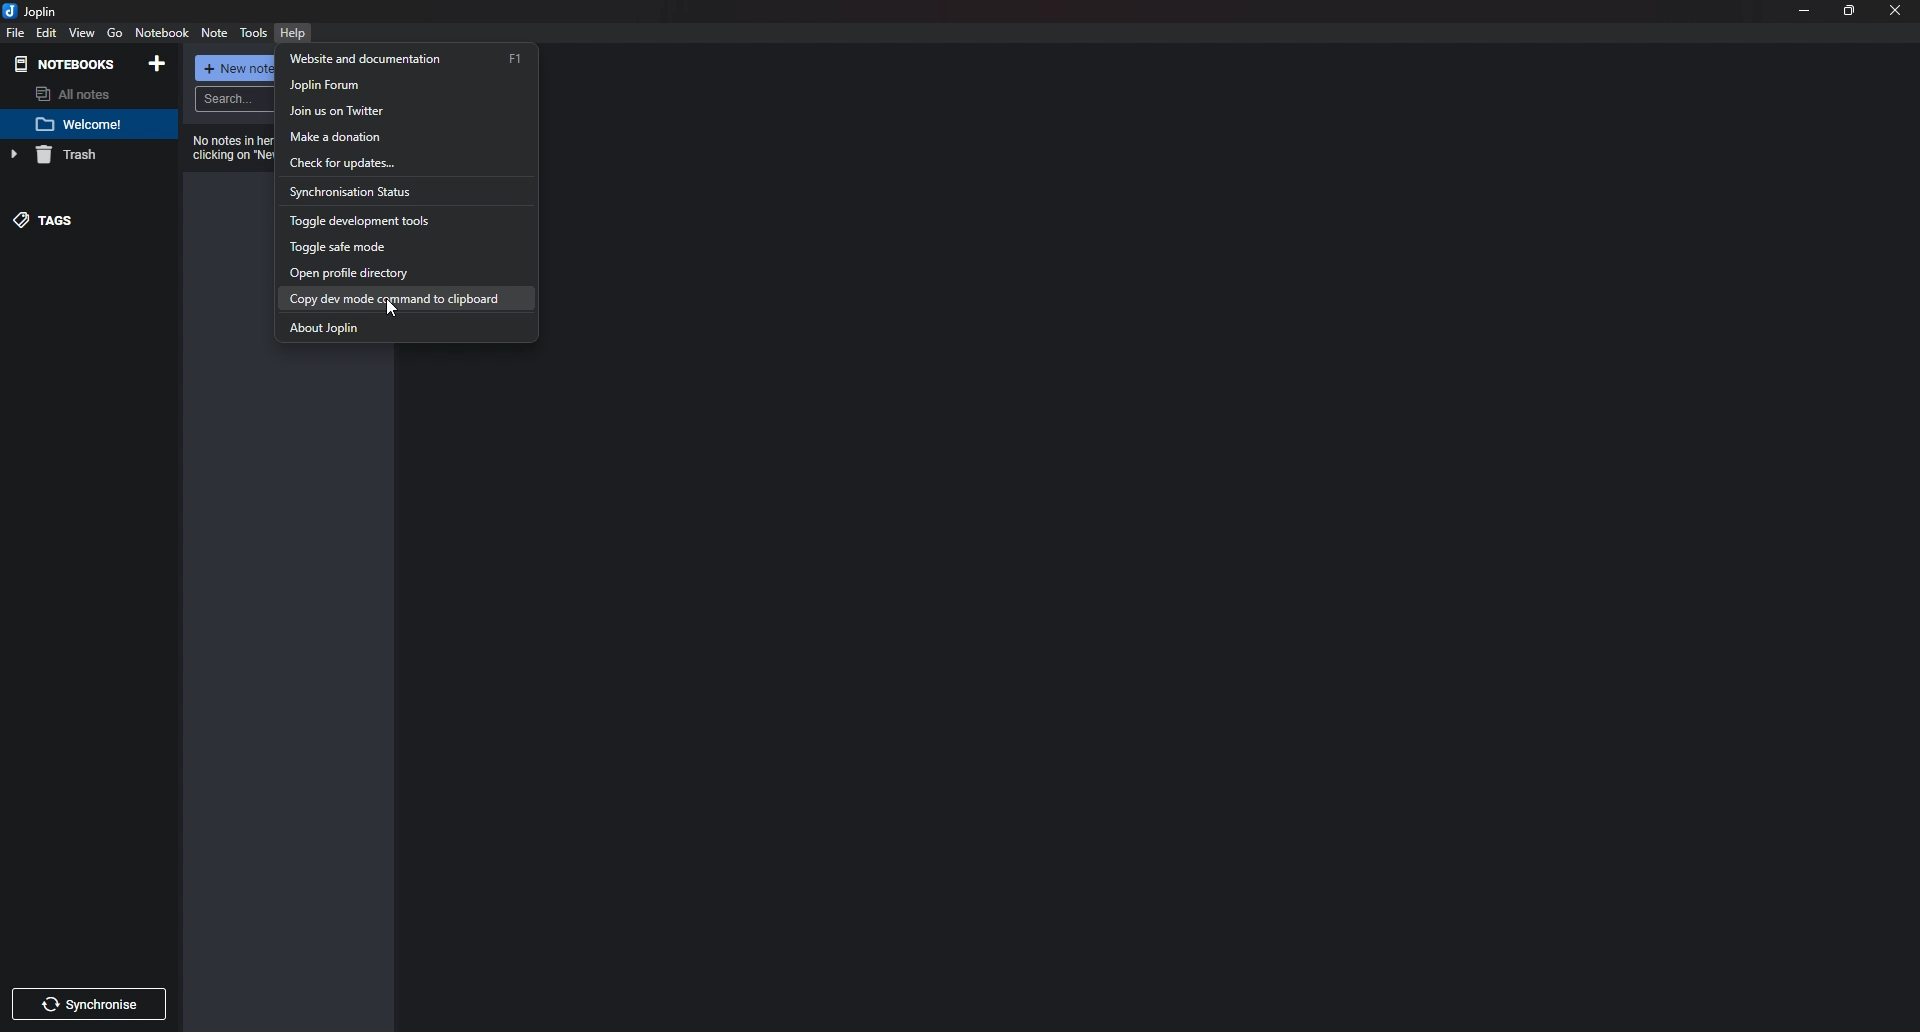 This screenshot has height=1032, width=1920. What do you see at coordinates (81, 94) in the screenshot?
I see `All notes` at bounding box center [81, 94].